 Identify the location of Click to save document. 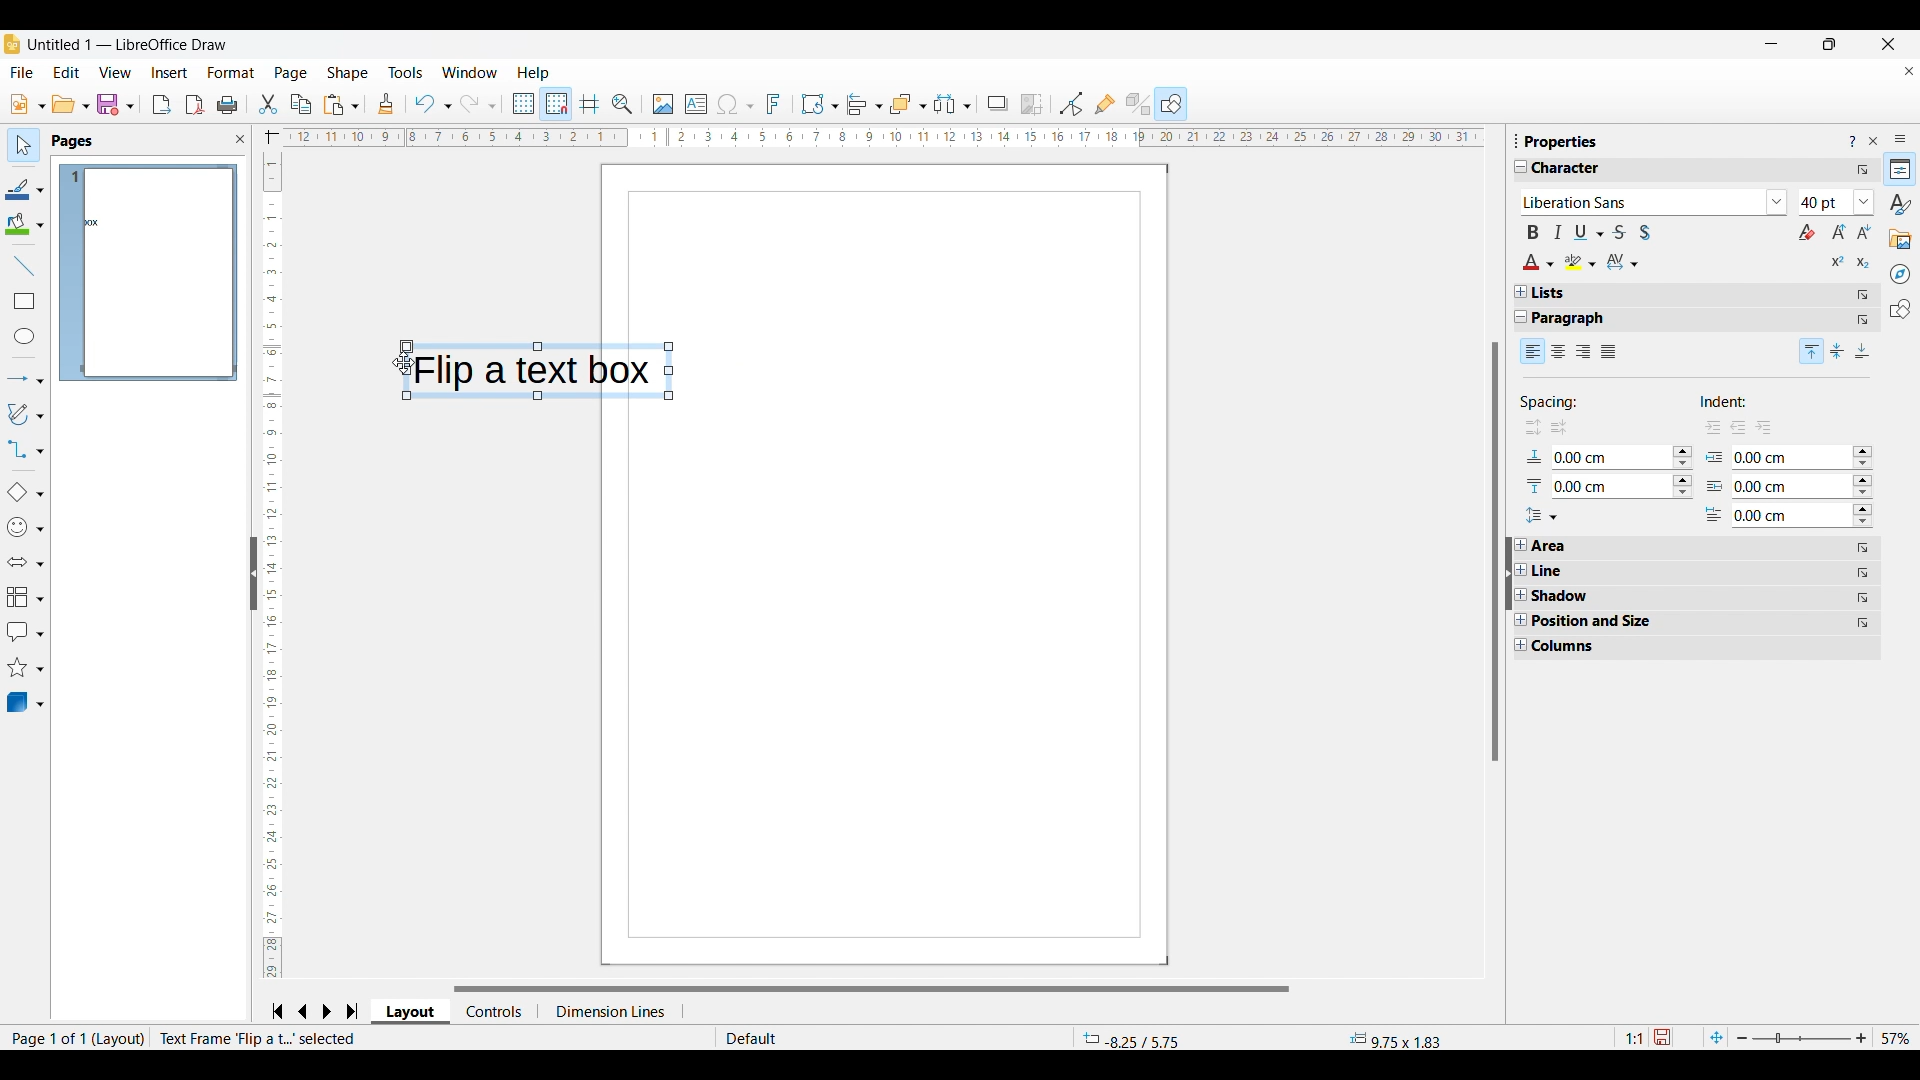
(1661, 1037).